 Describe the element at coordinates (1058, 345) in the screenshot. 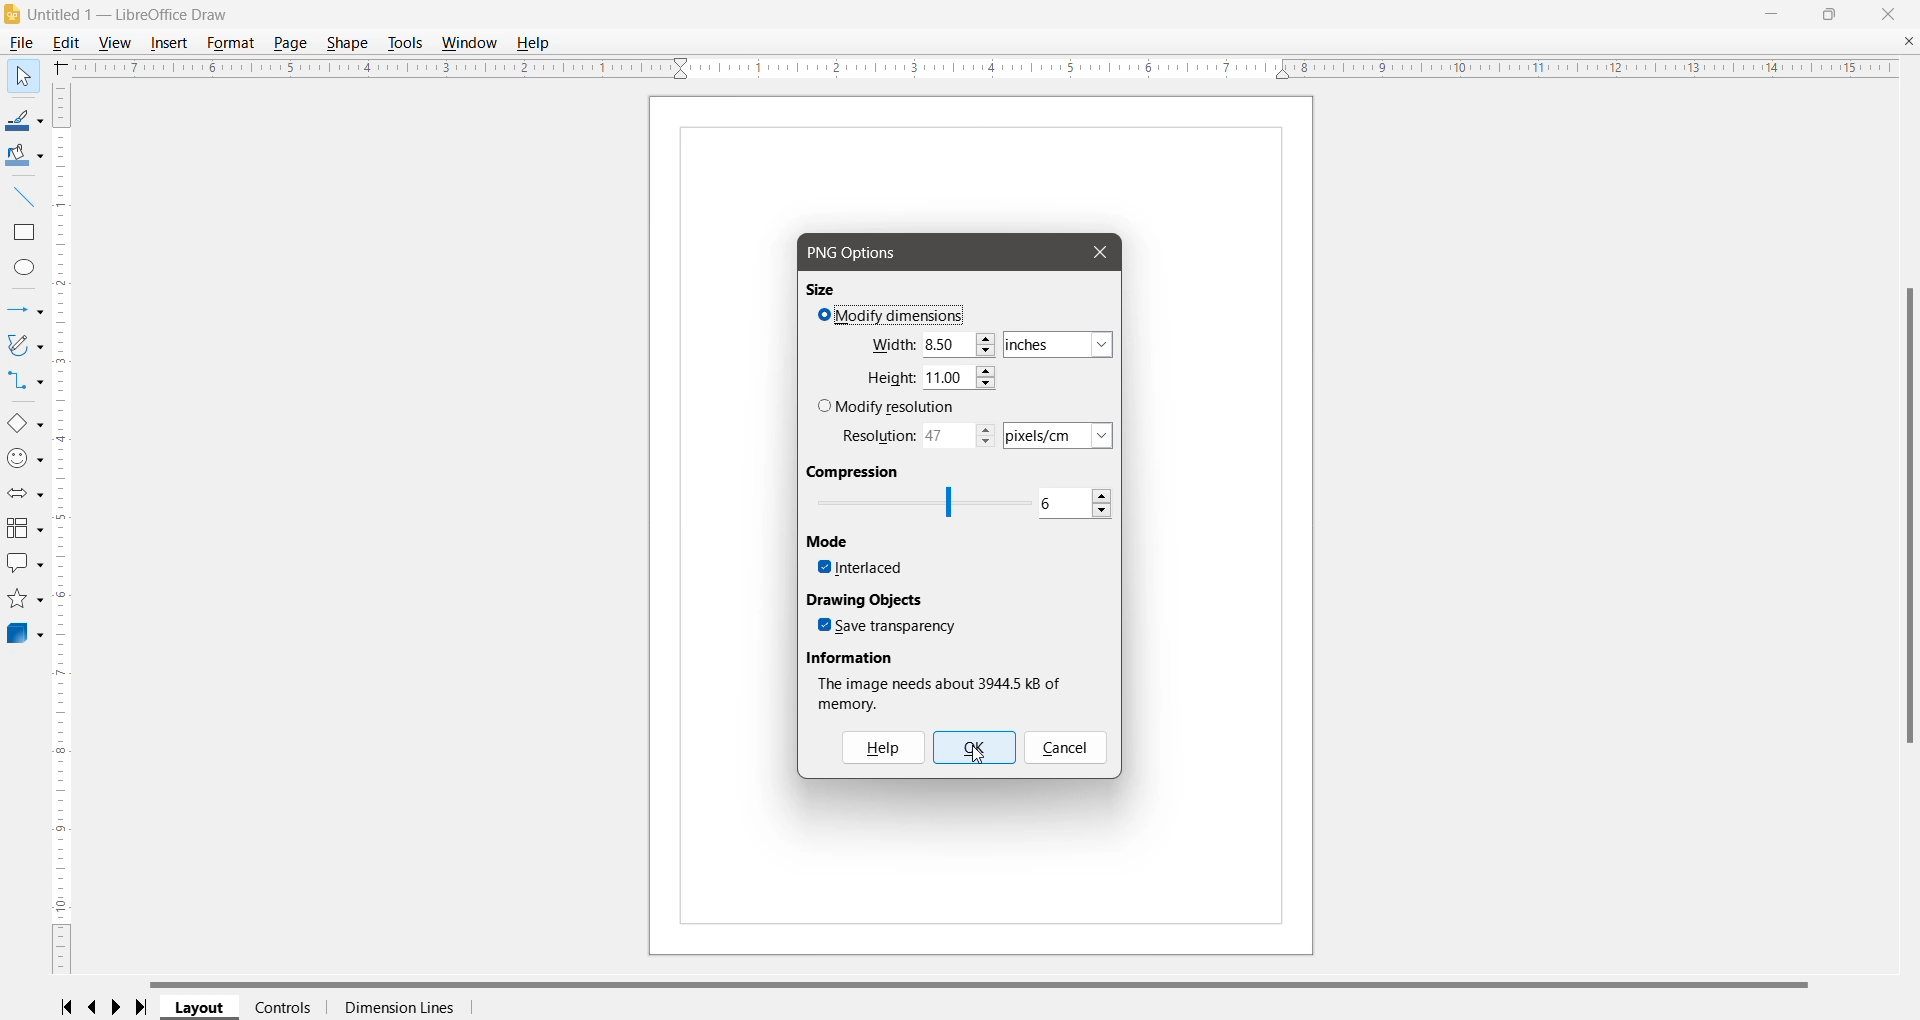

I see `Set required dimension` at that location.